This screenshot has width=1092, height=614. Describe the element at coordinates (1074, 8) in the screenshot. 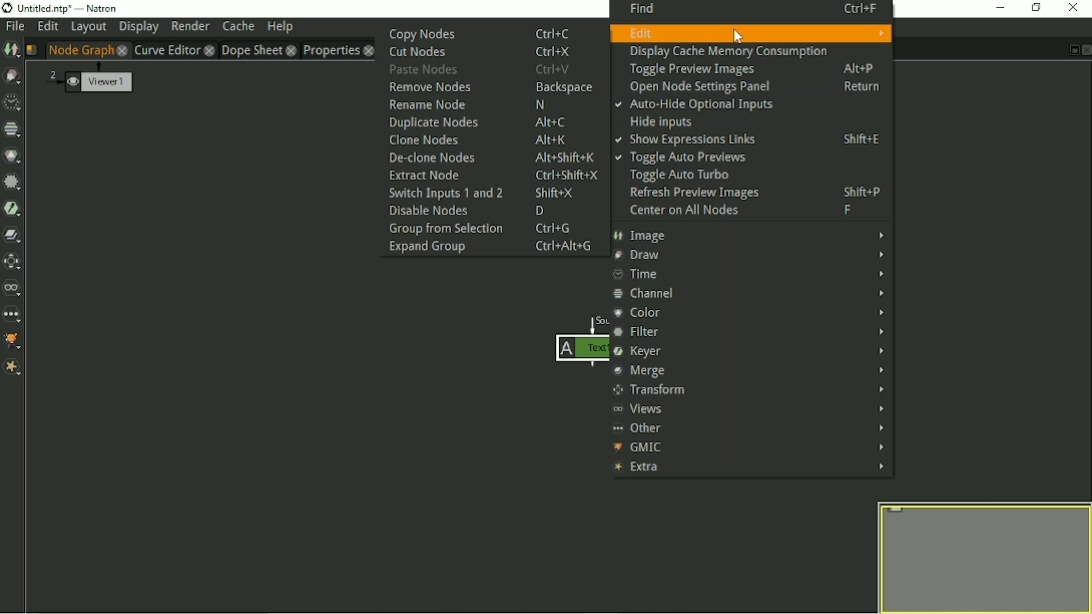

I see `Close` at that location.